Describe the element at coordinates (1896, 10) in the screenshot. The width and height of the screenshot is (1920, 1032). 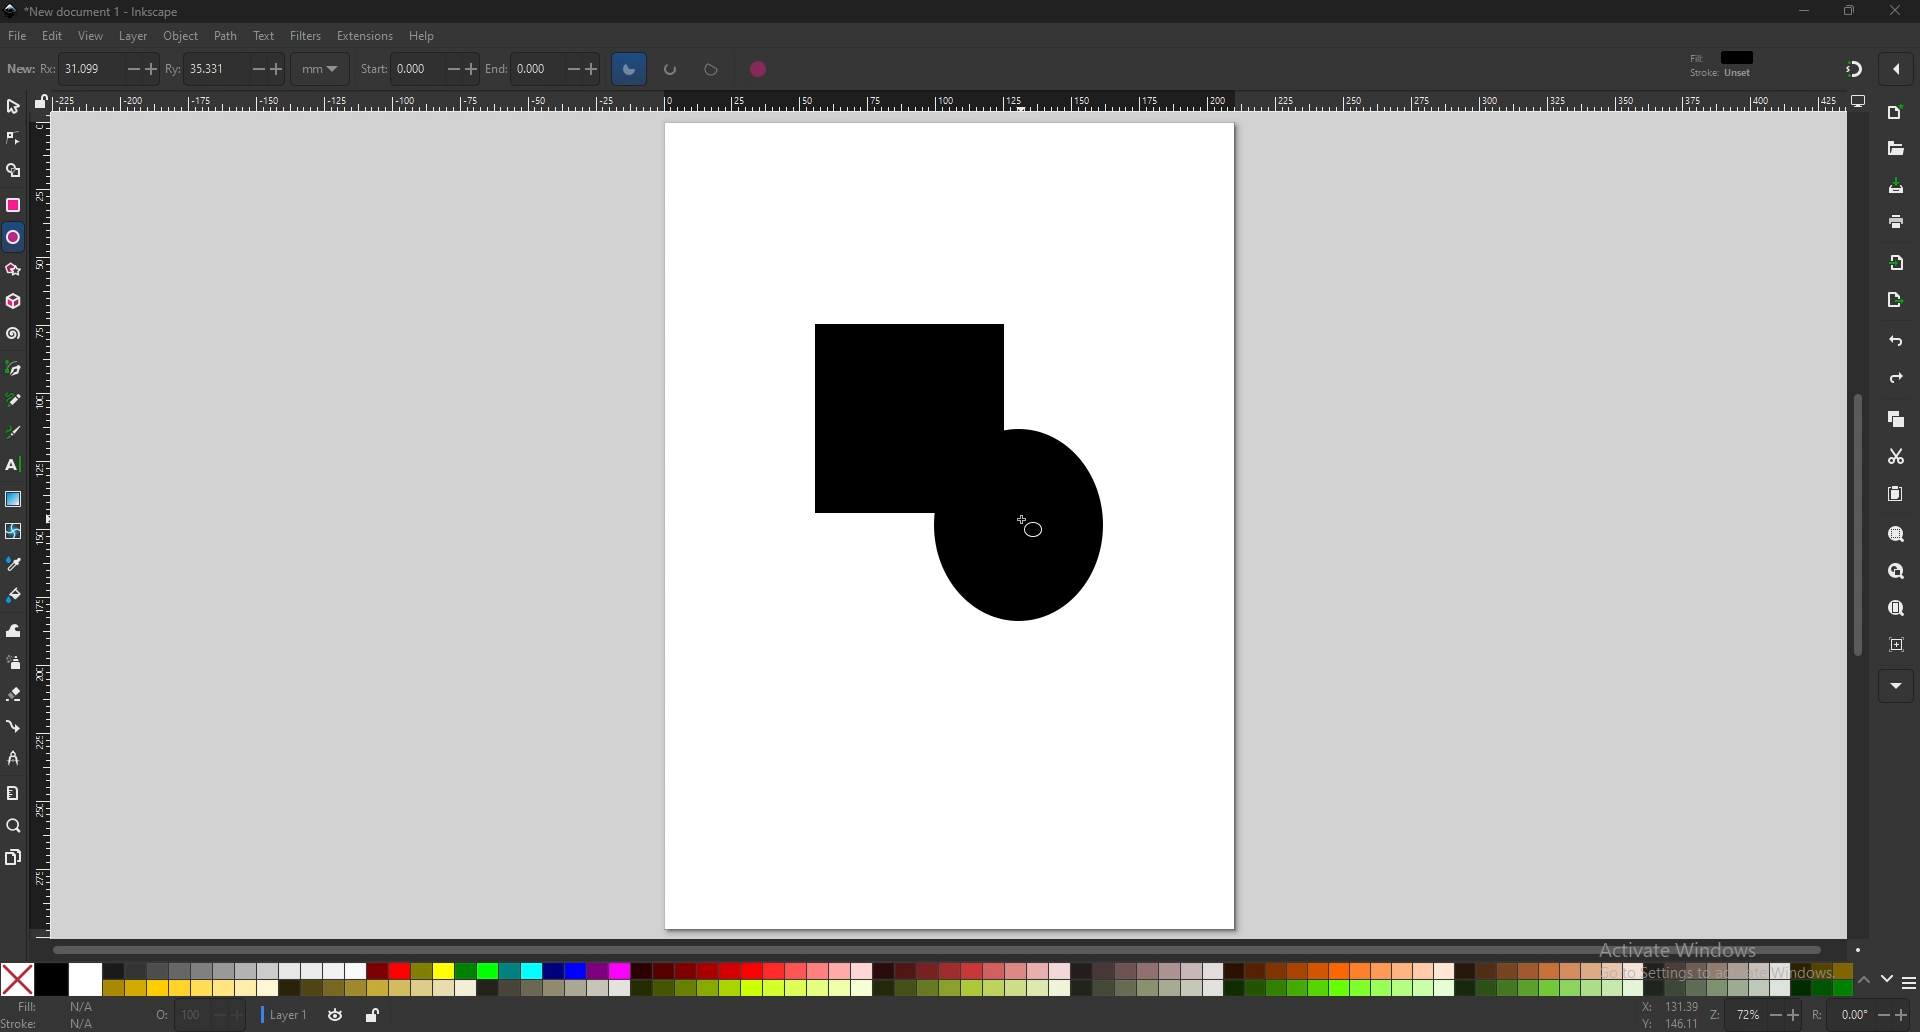
I see `close` at that location.